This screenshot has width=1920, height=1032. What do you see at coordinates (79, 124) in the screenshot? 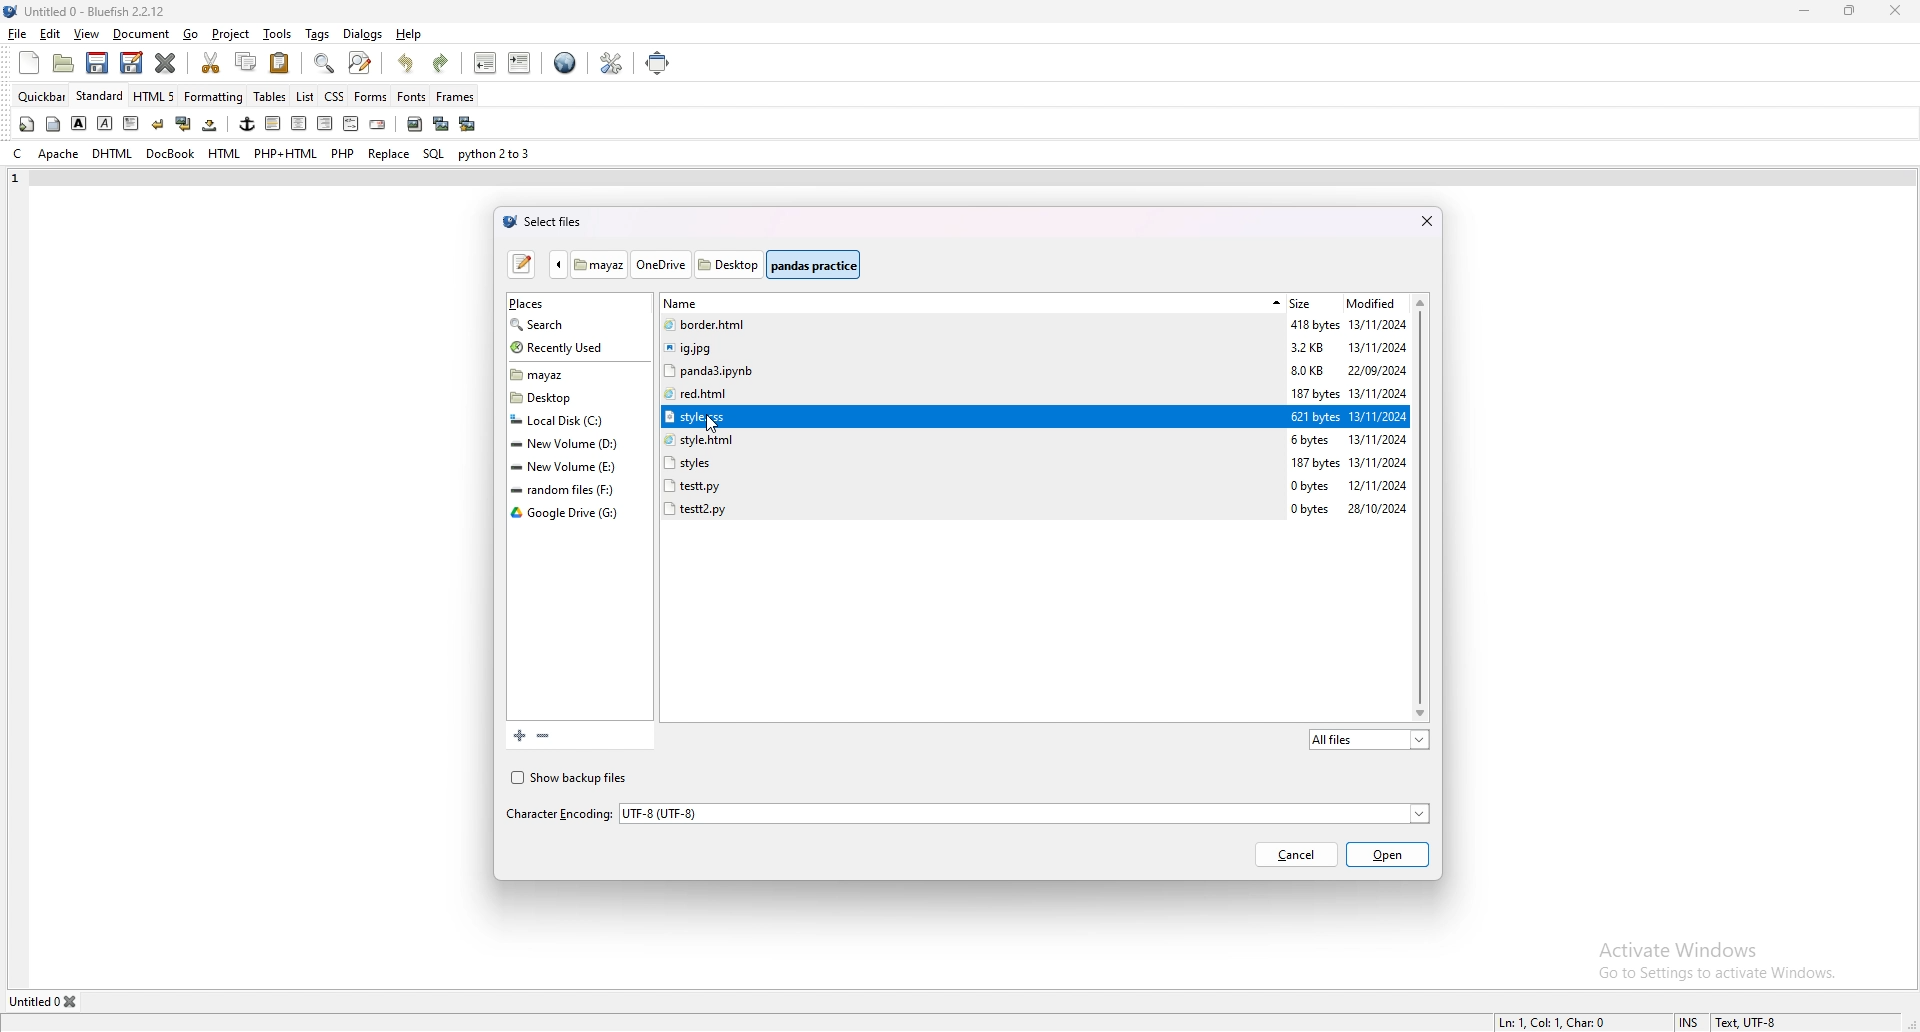
I see `bold` at bounding box center [79, 124].